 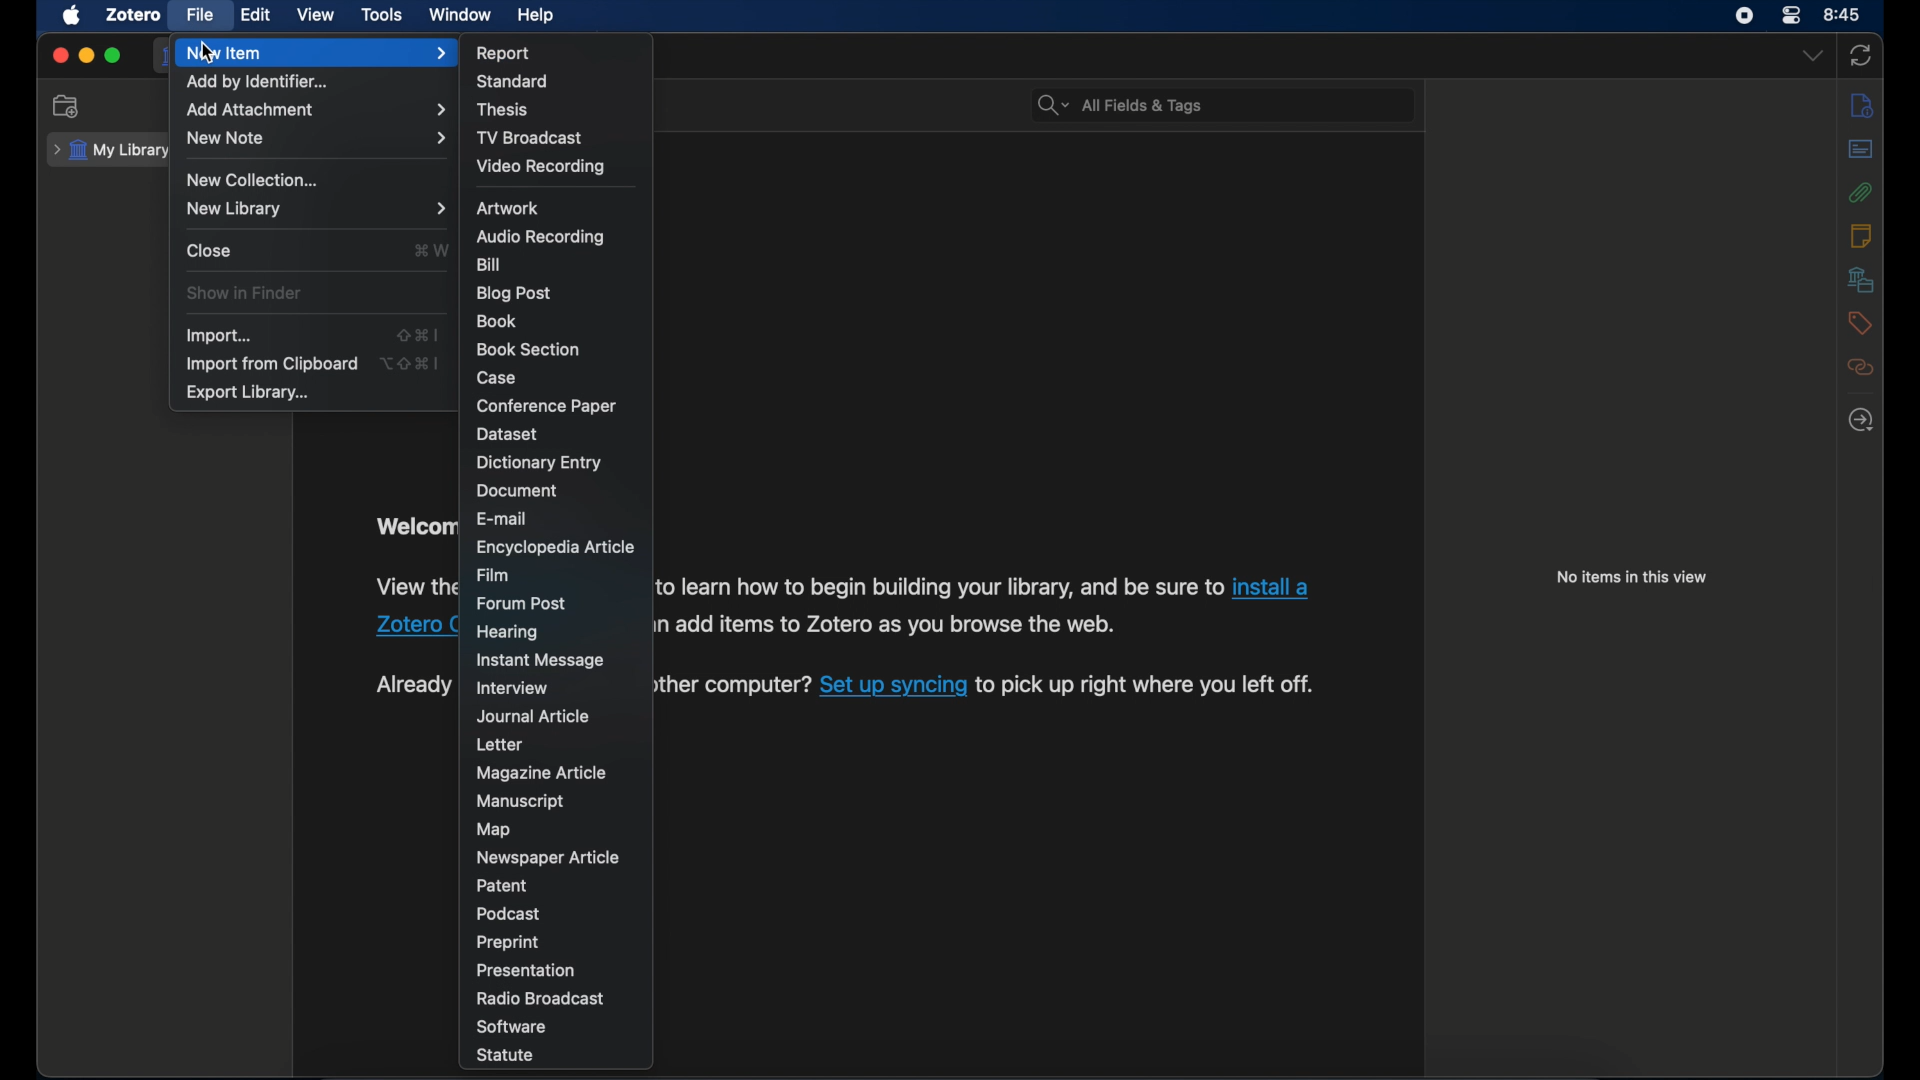 I want to click on shortcut, so click(x=416, y=333).